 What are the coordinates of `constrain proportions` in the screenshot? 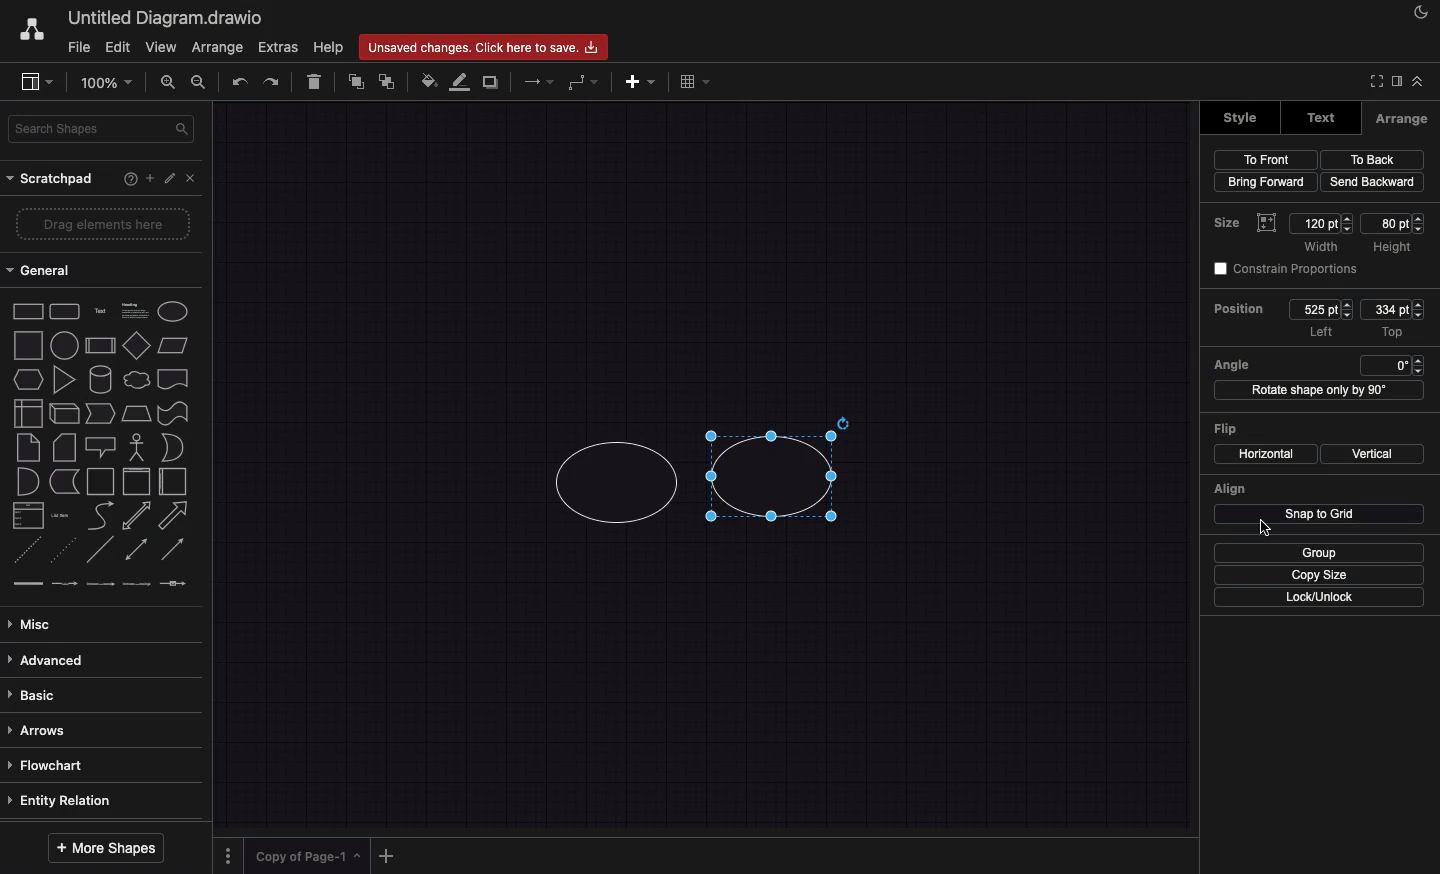 It's located at (1282, 267).